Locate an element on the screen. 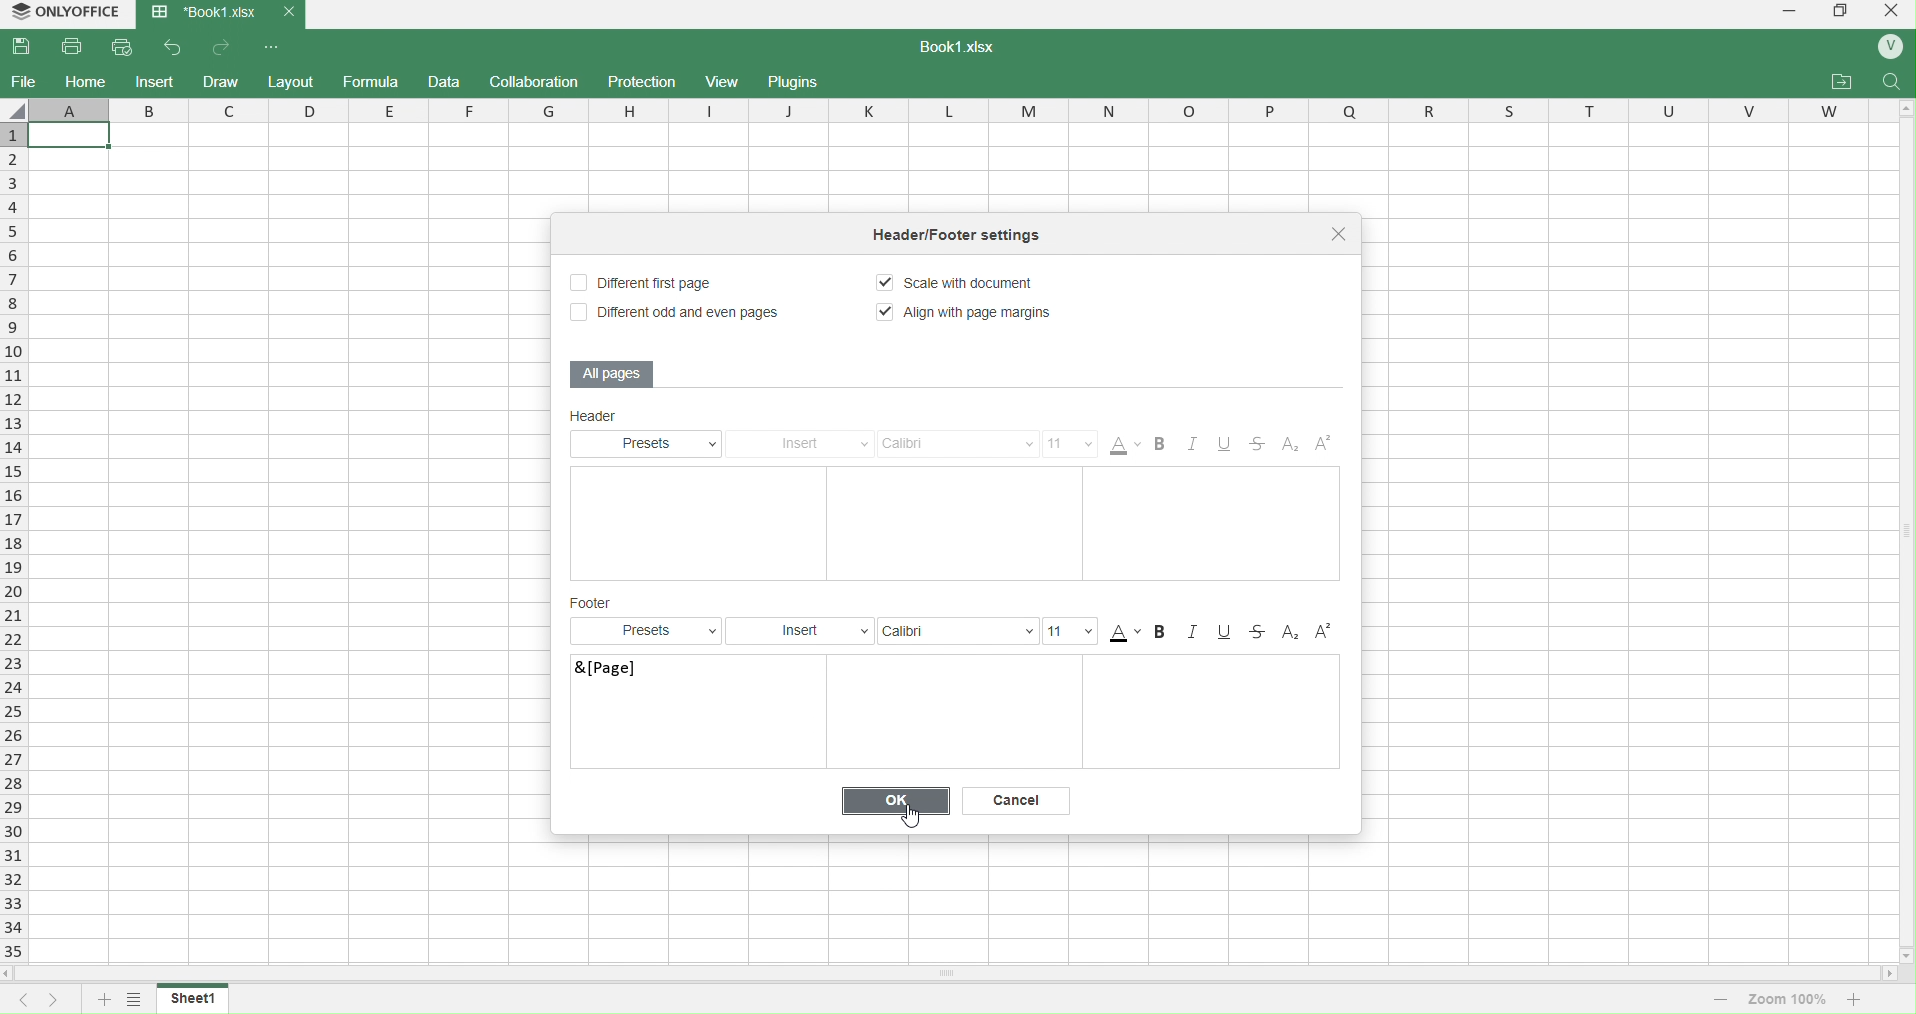 This screenshot has height=1014, width=1916. move up is located at coordinates (1904, 111).